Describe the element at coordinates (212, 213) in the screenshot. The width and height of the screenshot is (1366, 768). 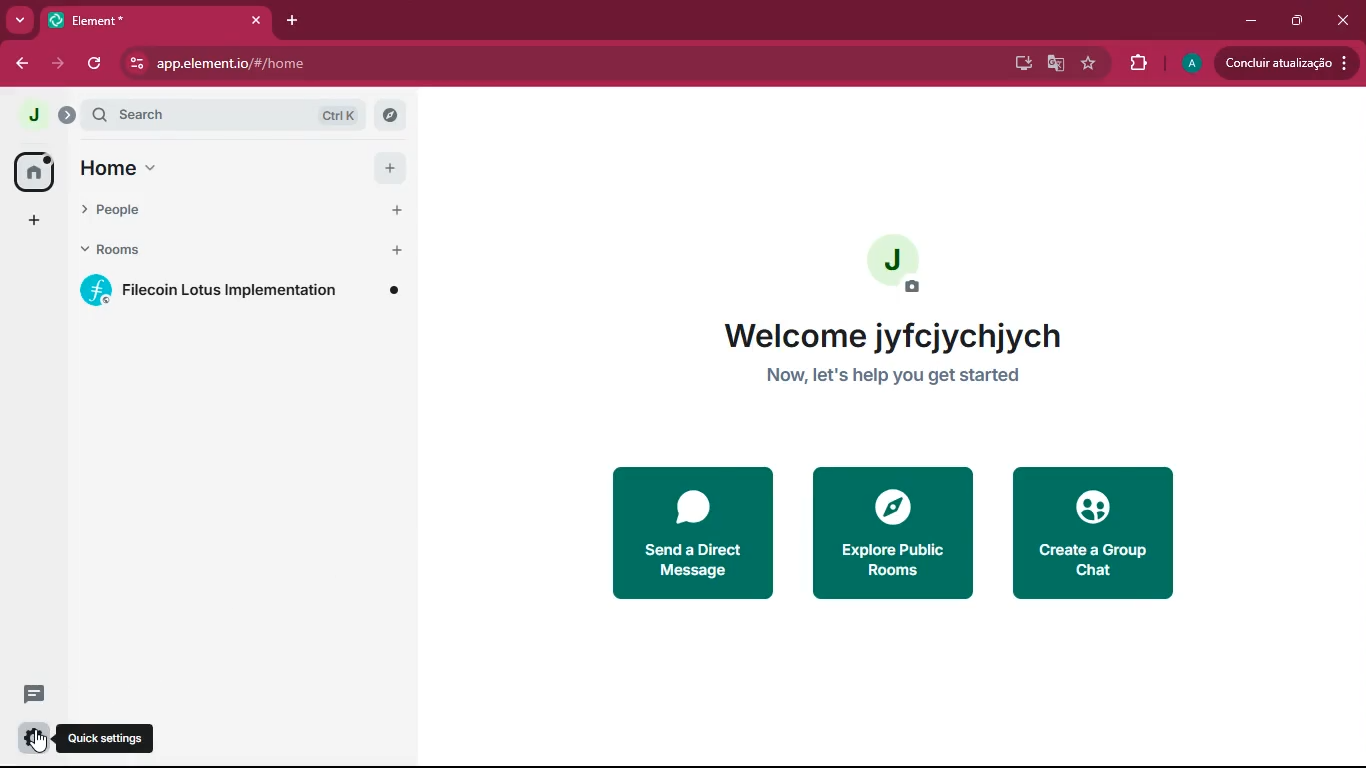
I see `people` at that location.